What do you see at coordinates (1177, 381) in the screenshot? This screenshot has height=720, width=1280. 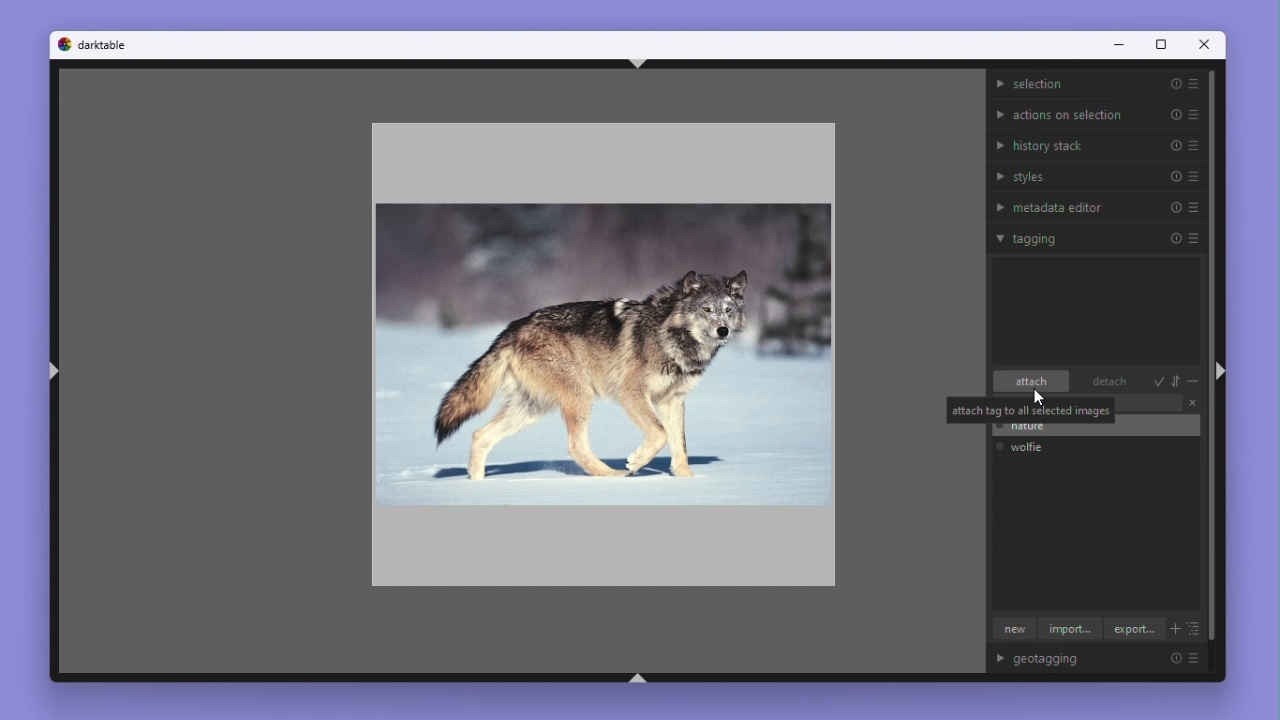 I see `sorting` at bounding box center [1177, 381].